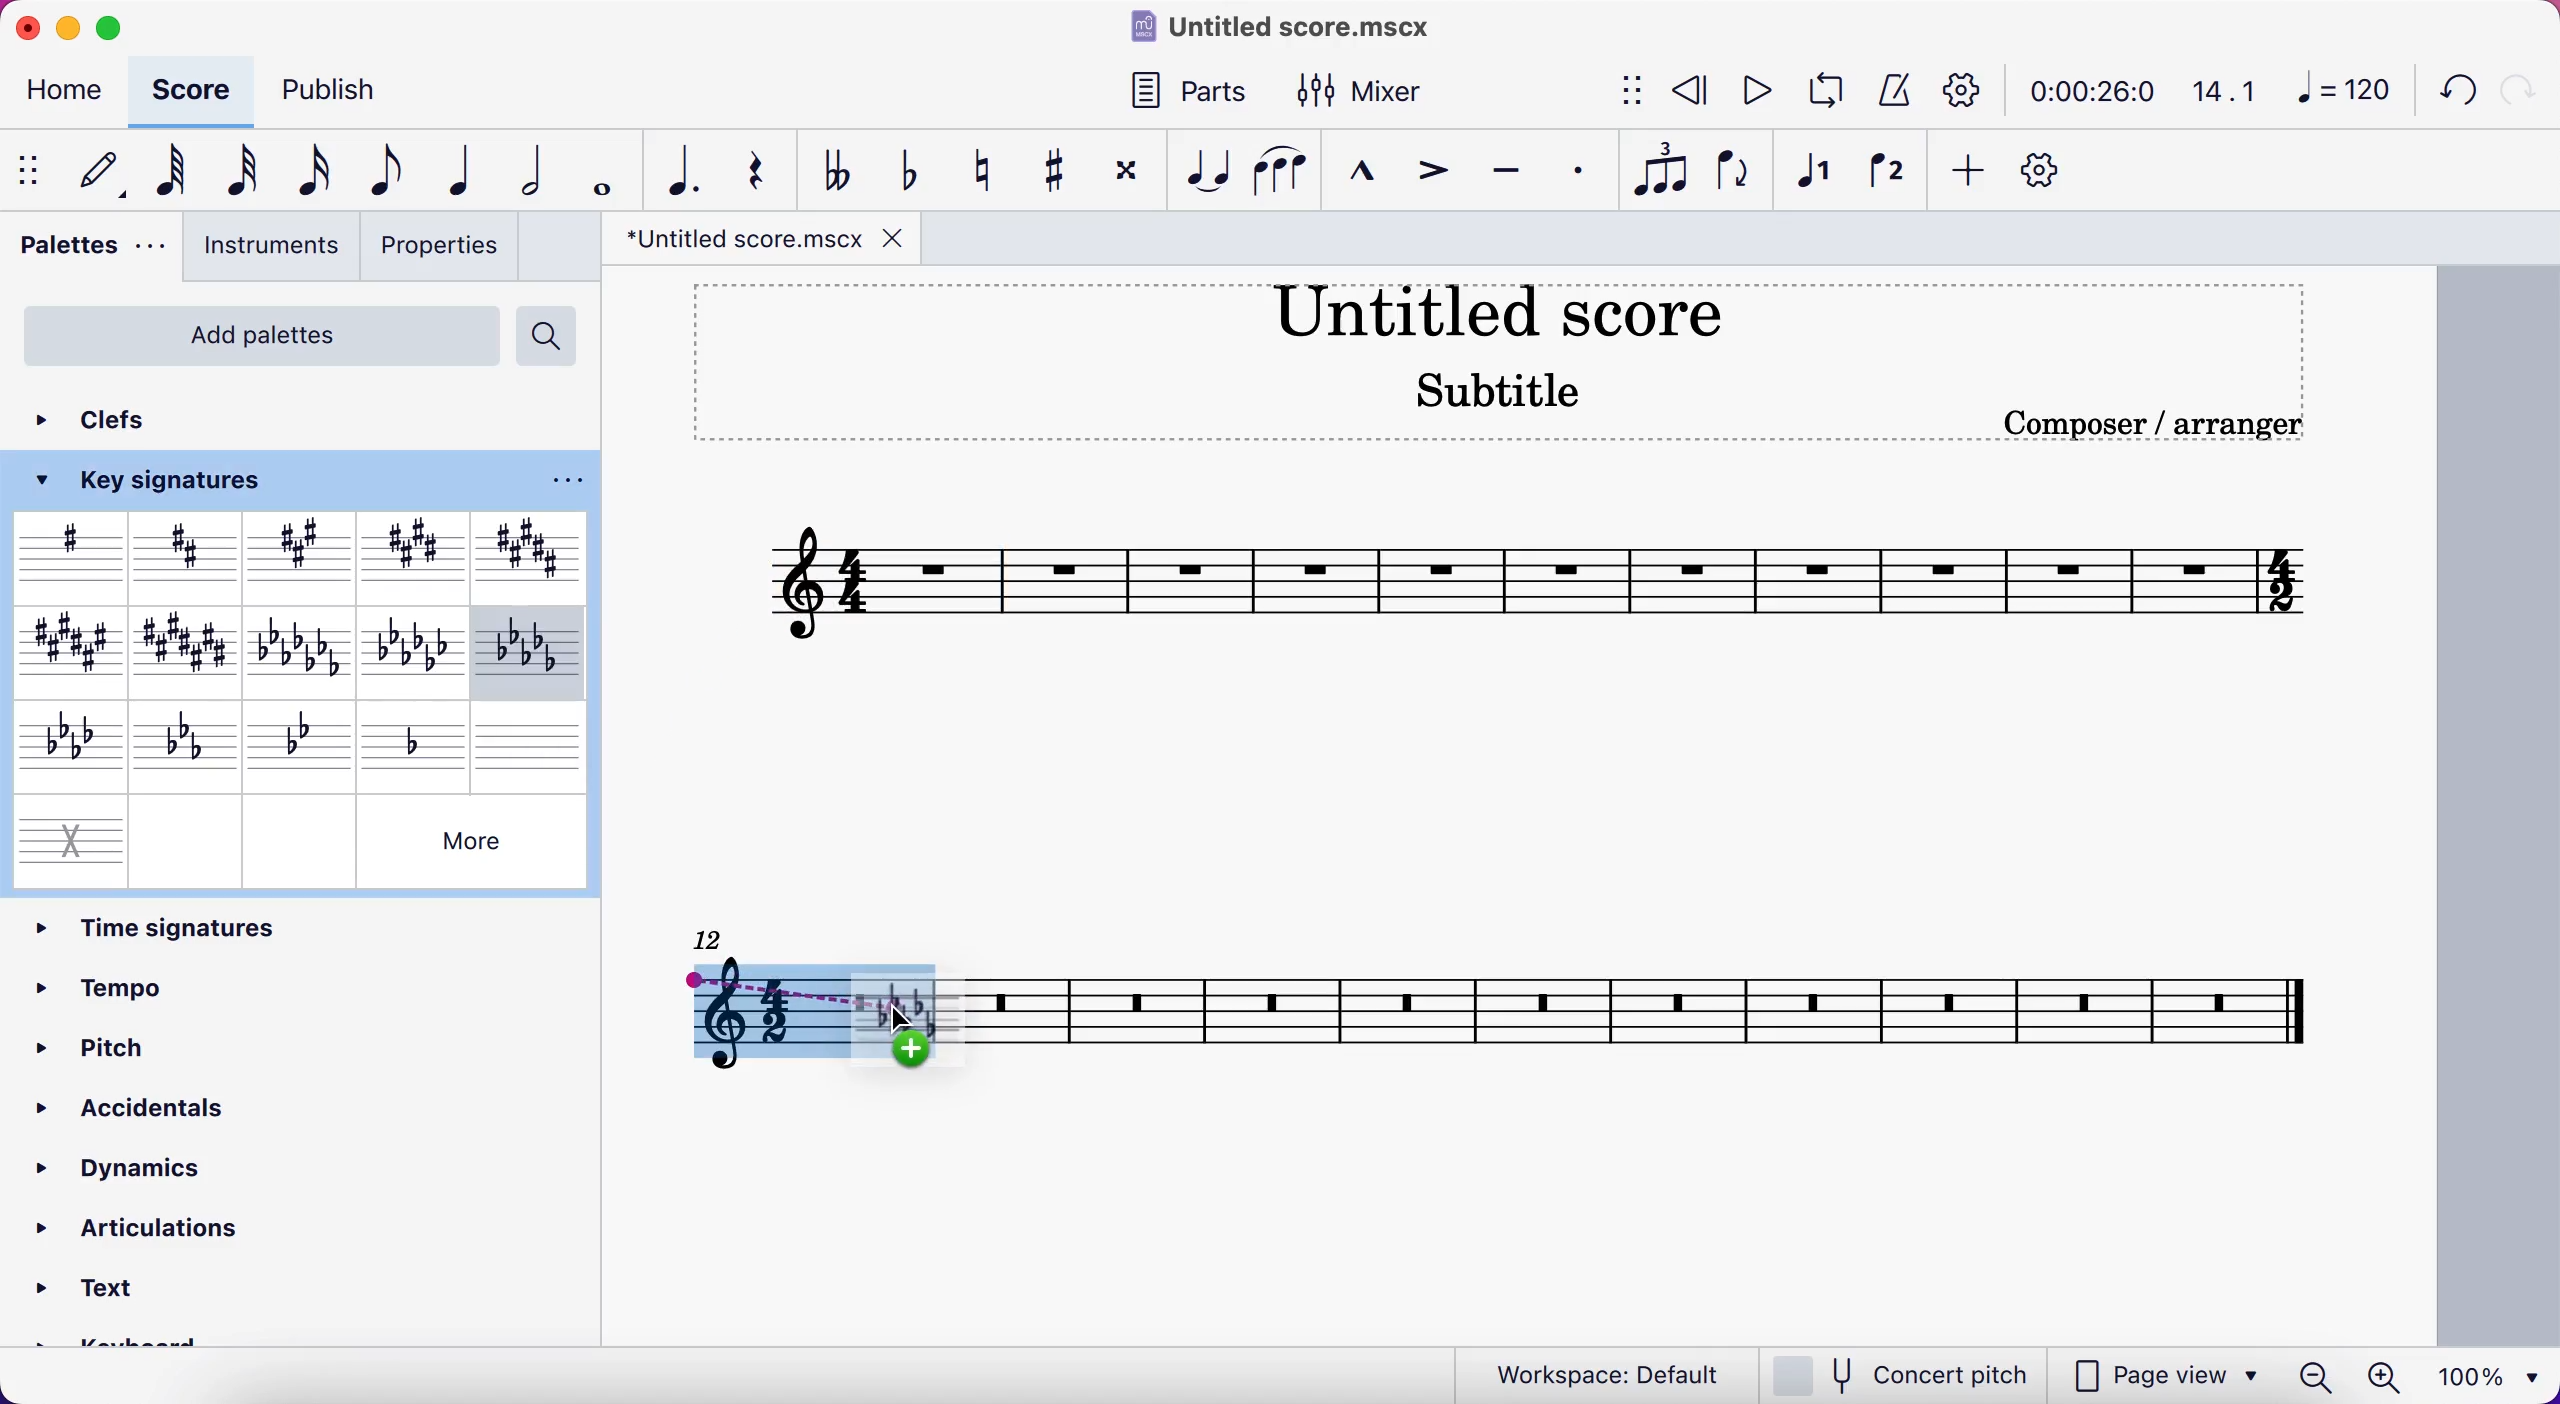 The height and width of the screenshot is (1404, 2560). What do you see at coordinates (1586, 172) in the screenshot?
I see `staccato` at bounding box center [1586, 172].